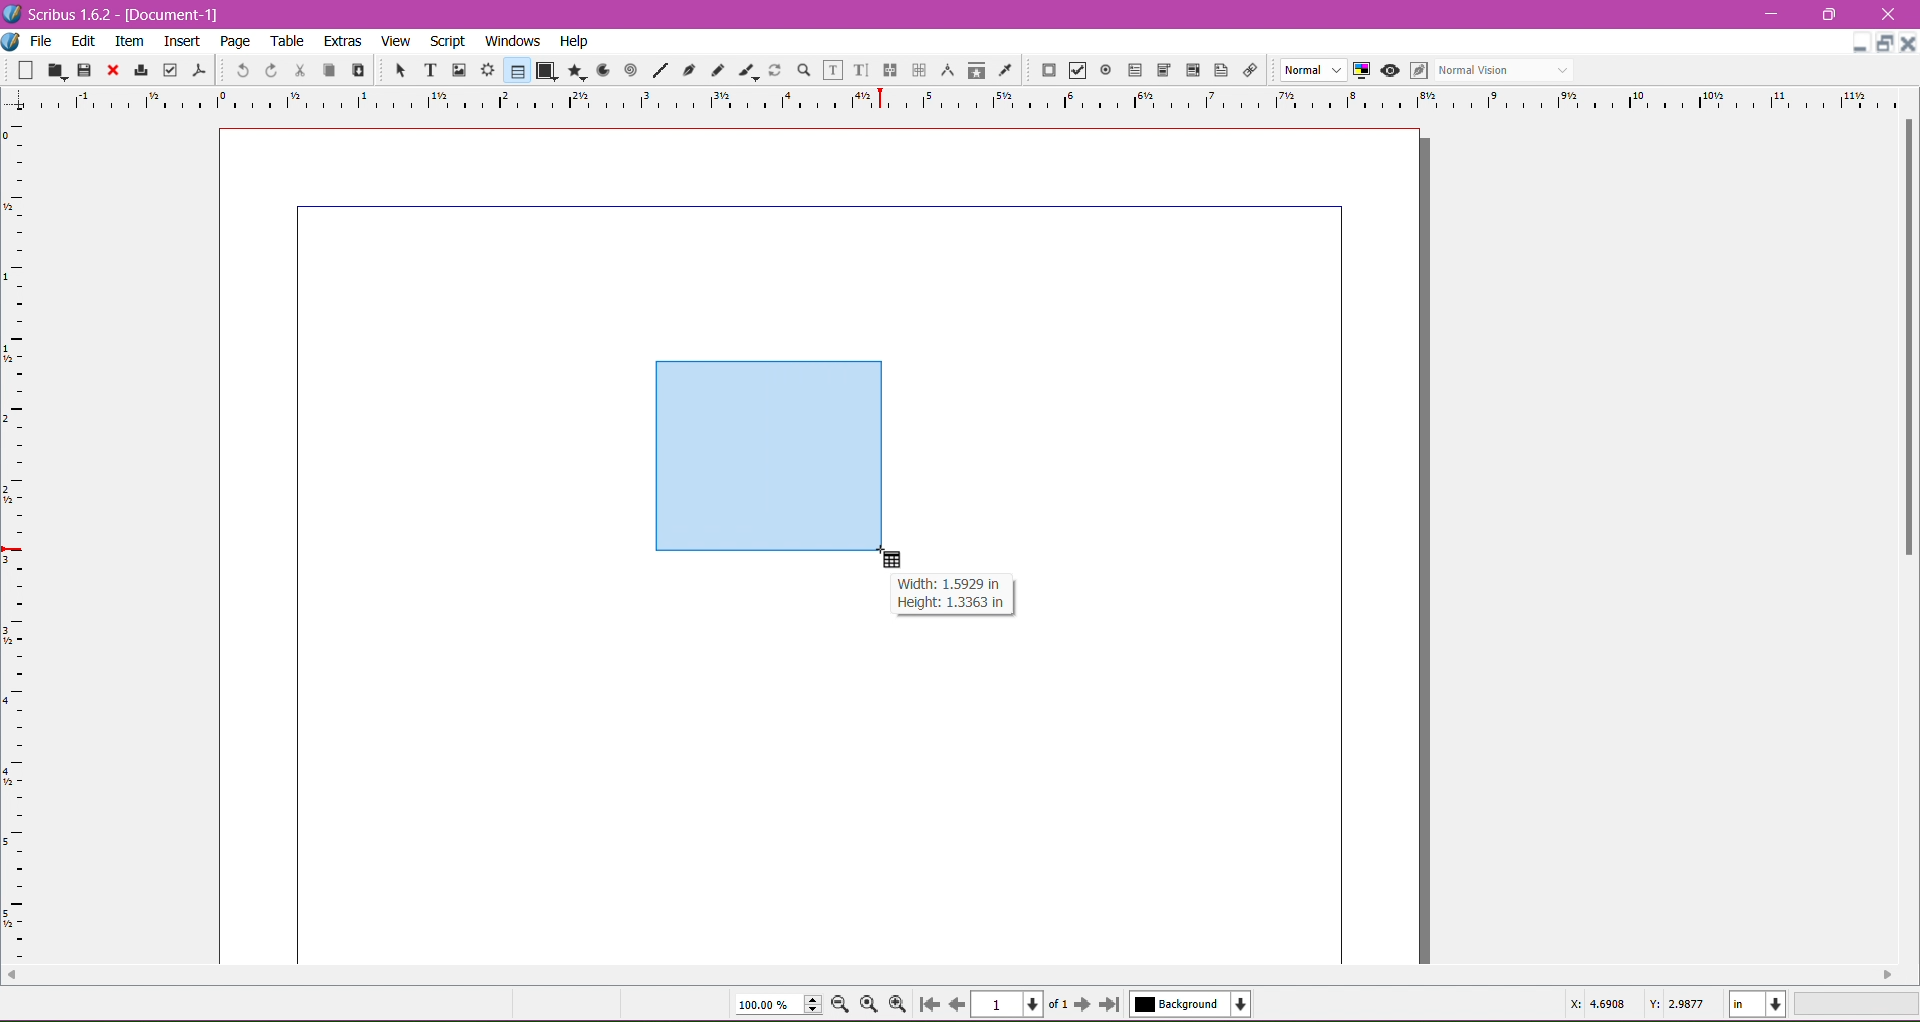 This screenshot has width=1920, height=1022. Describe the element at coordinates (1190, 71) in the screenshot. I see `Pdf List Box` at that location.